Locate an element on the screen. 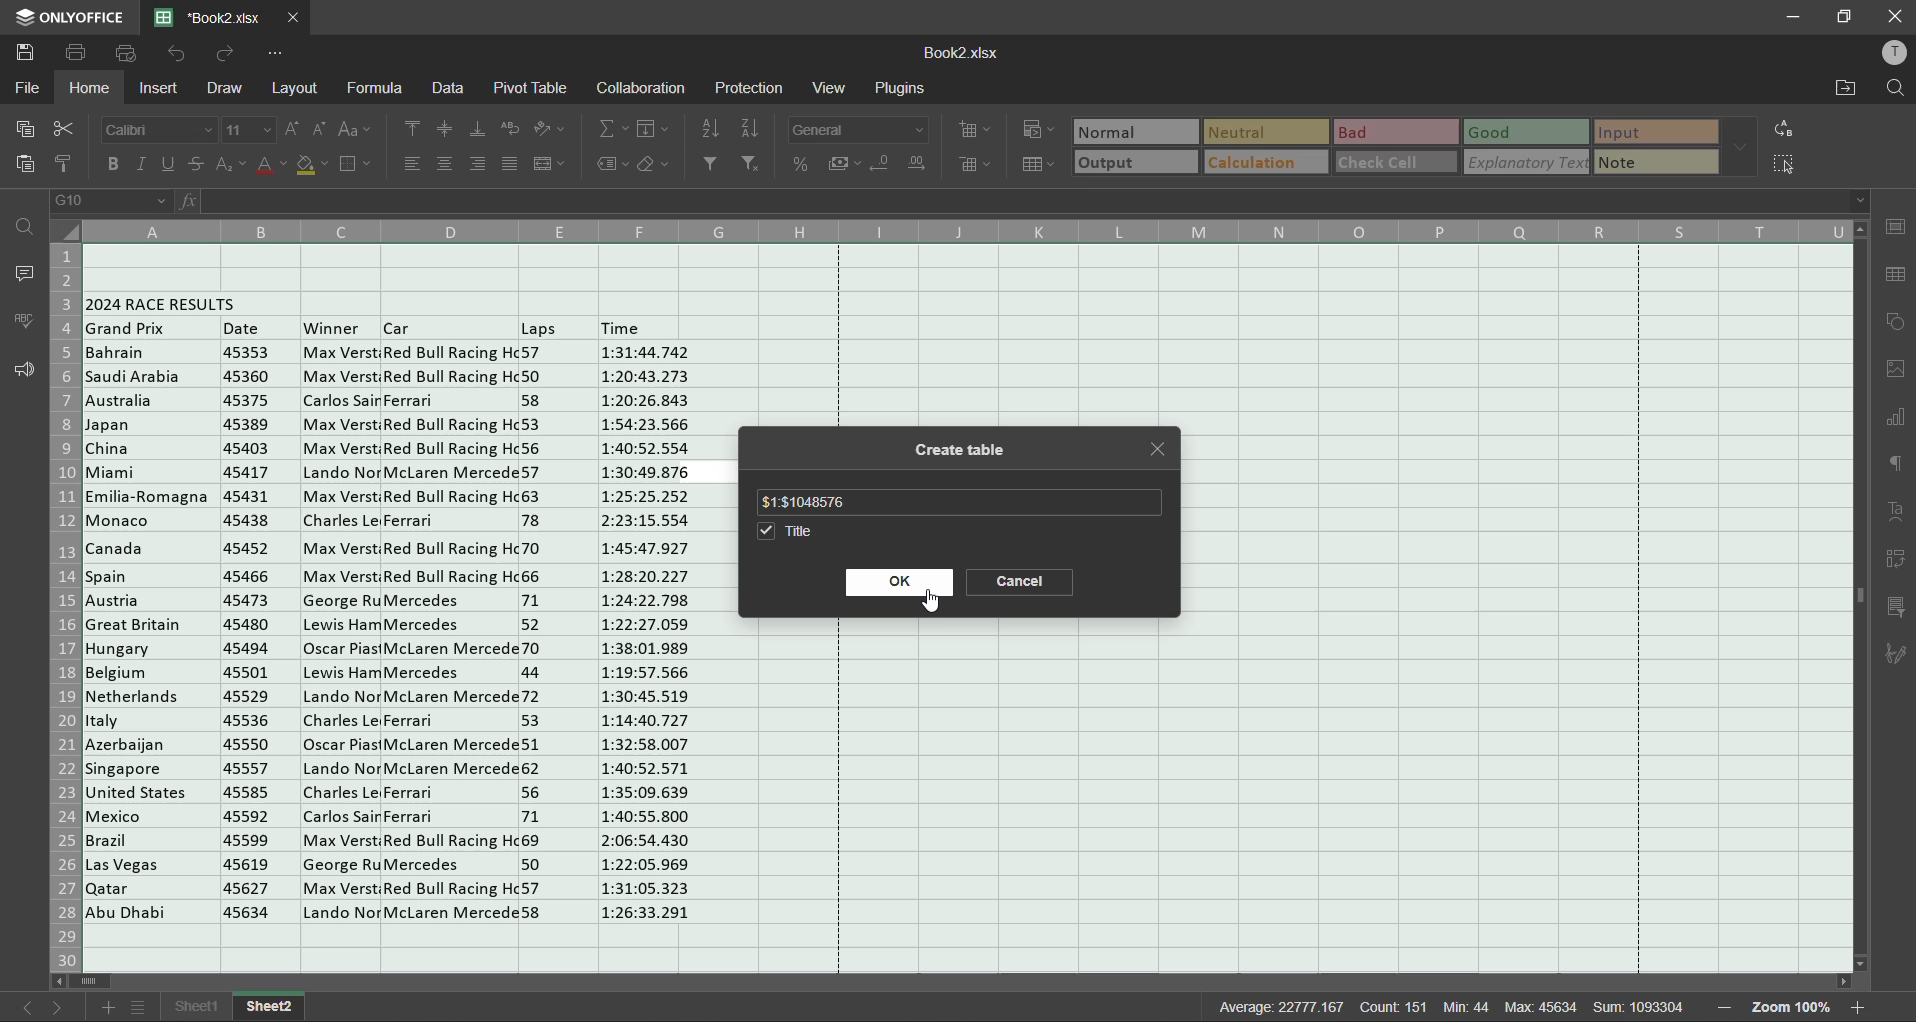  max is located at coordinates (1540, 1006).